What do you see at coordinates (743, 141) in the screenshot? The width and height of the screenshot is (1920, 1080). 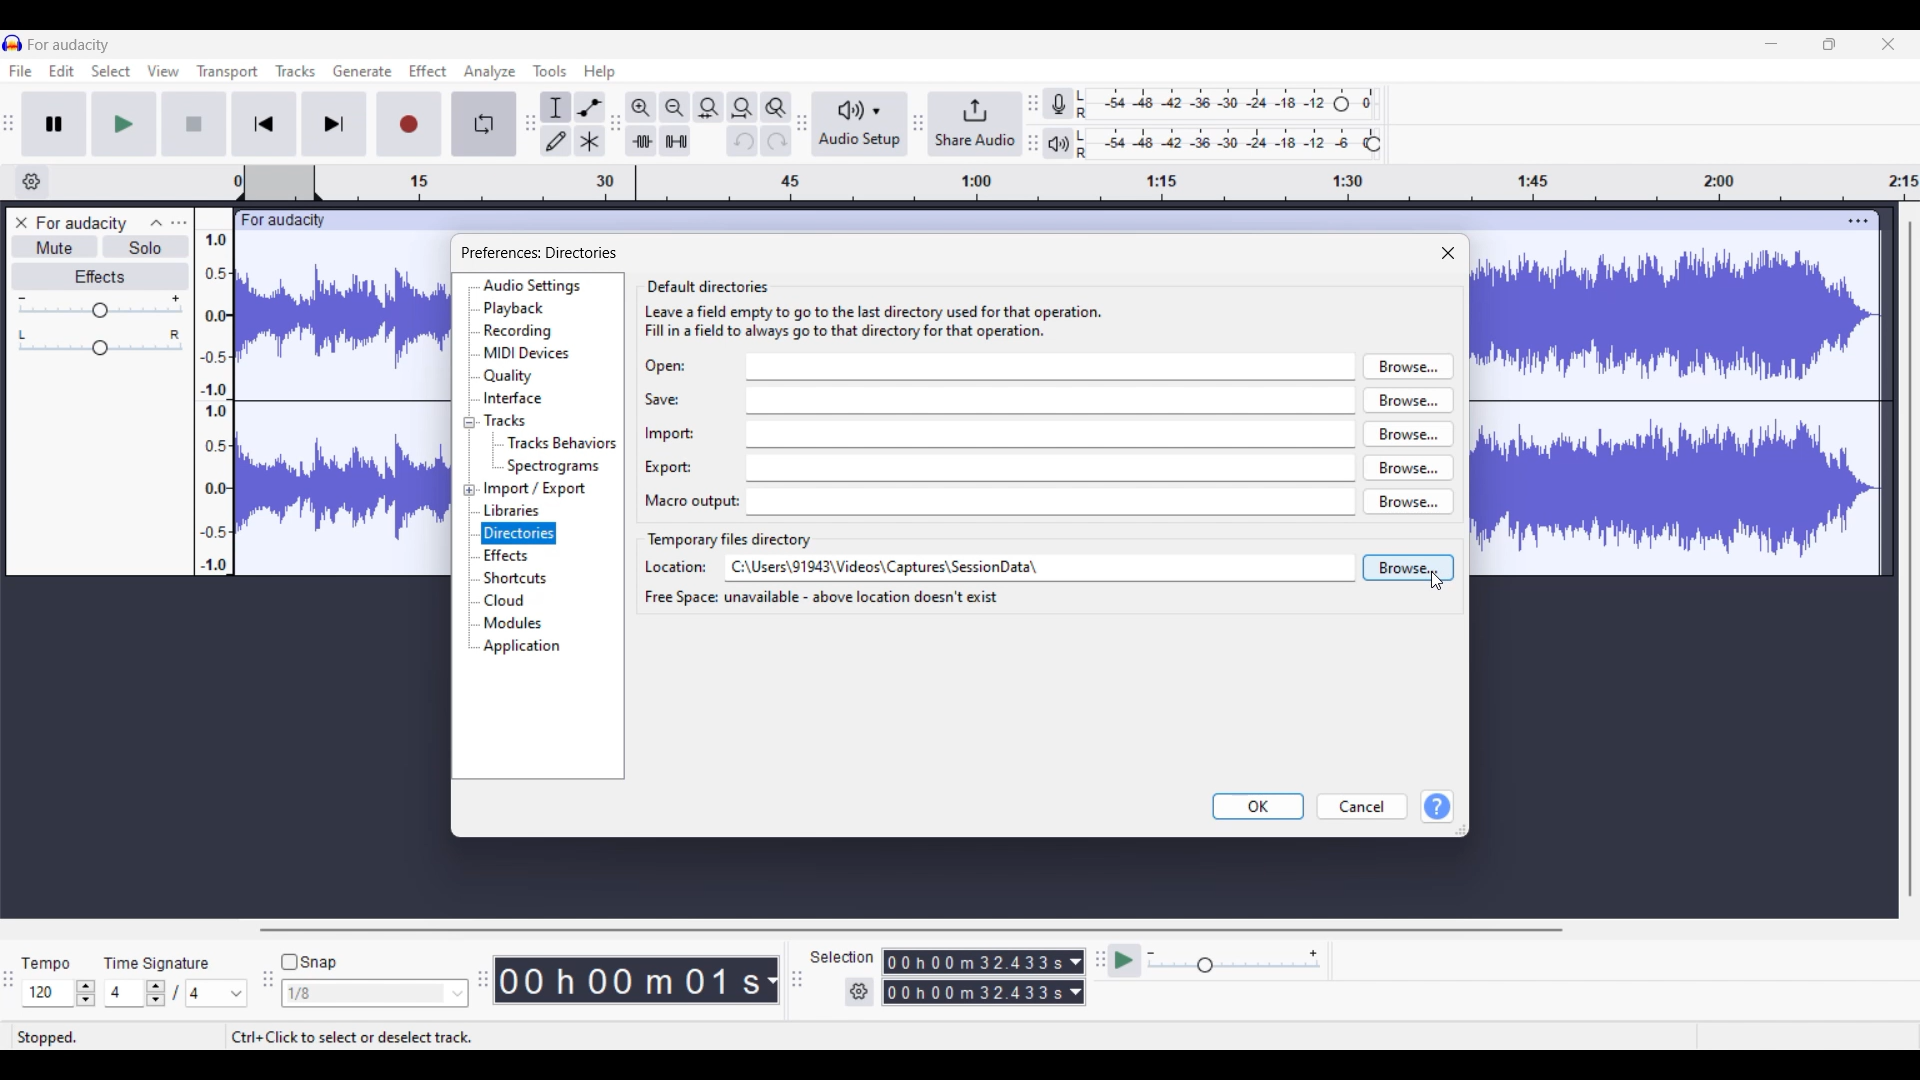 I see `Undo` at bounding box center [743, 141].